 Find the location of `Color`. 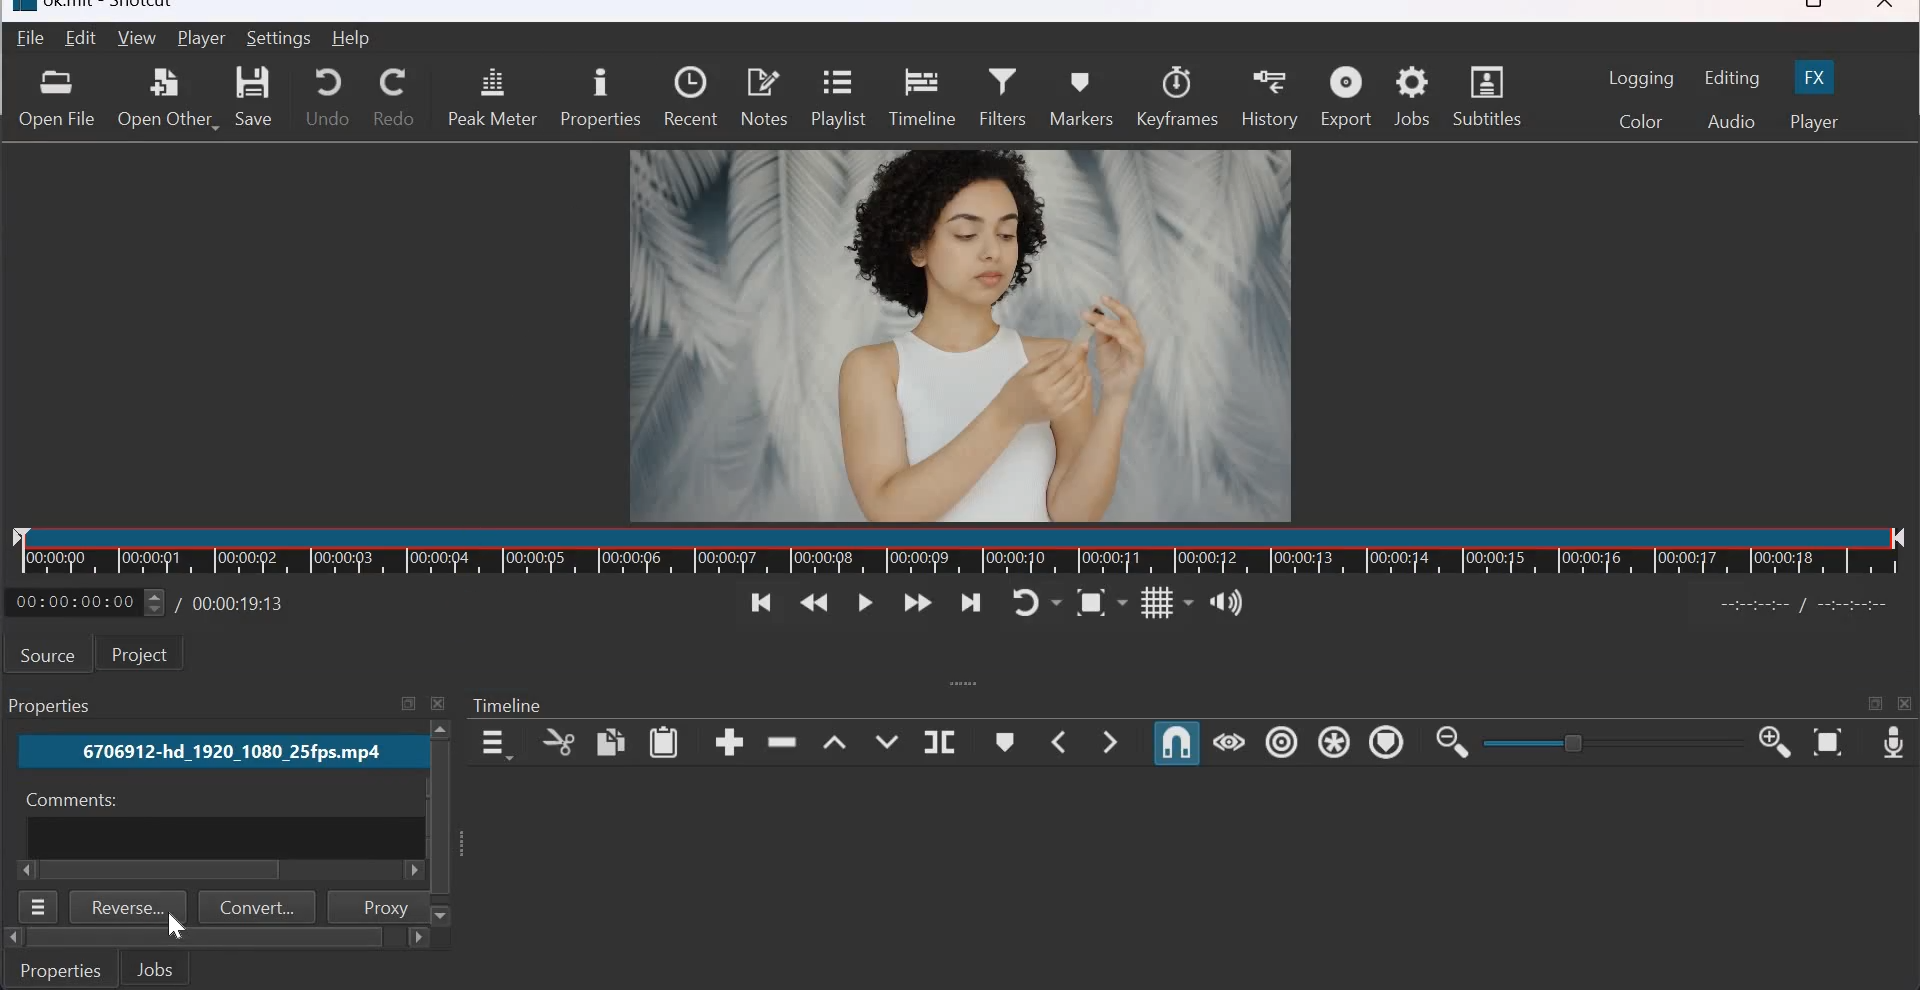

Color is located at coordinates (1639, 120).